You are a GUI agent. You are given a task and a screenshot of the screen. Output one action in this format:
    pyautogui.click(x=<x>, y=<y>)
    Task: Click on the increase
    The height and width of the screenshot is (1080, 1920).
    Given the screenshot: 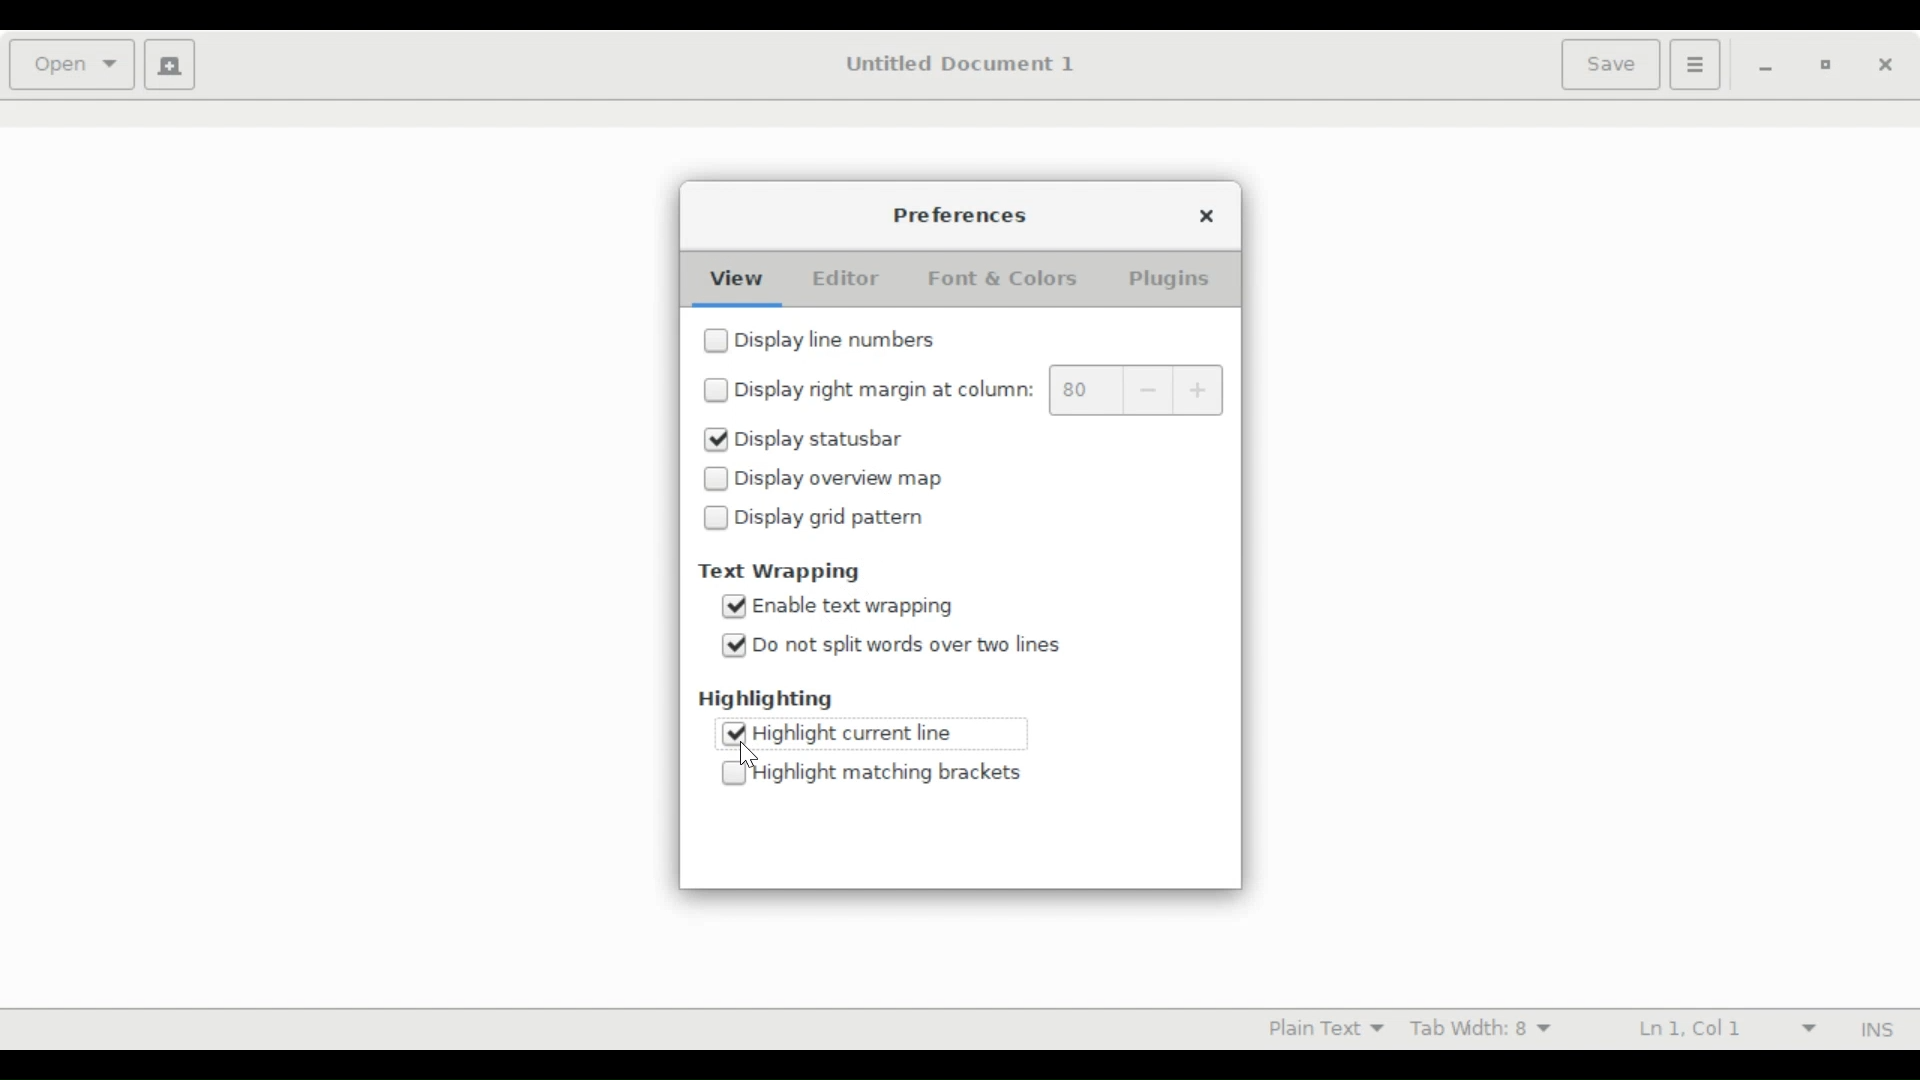 What is the action you would take?
    pyautogui.click(x=1197, y=391)
    